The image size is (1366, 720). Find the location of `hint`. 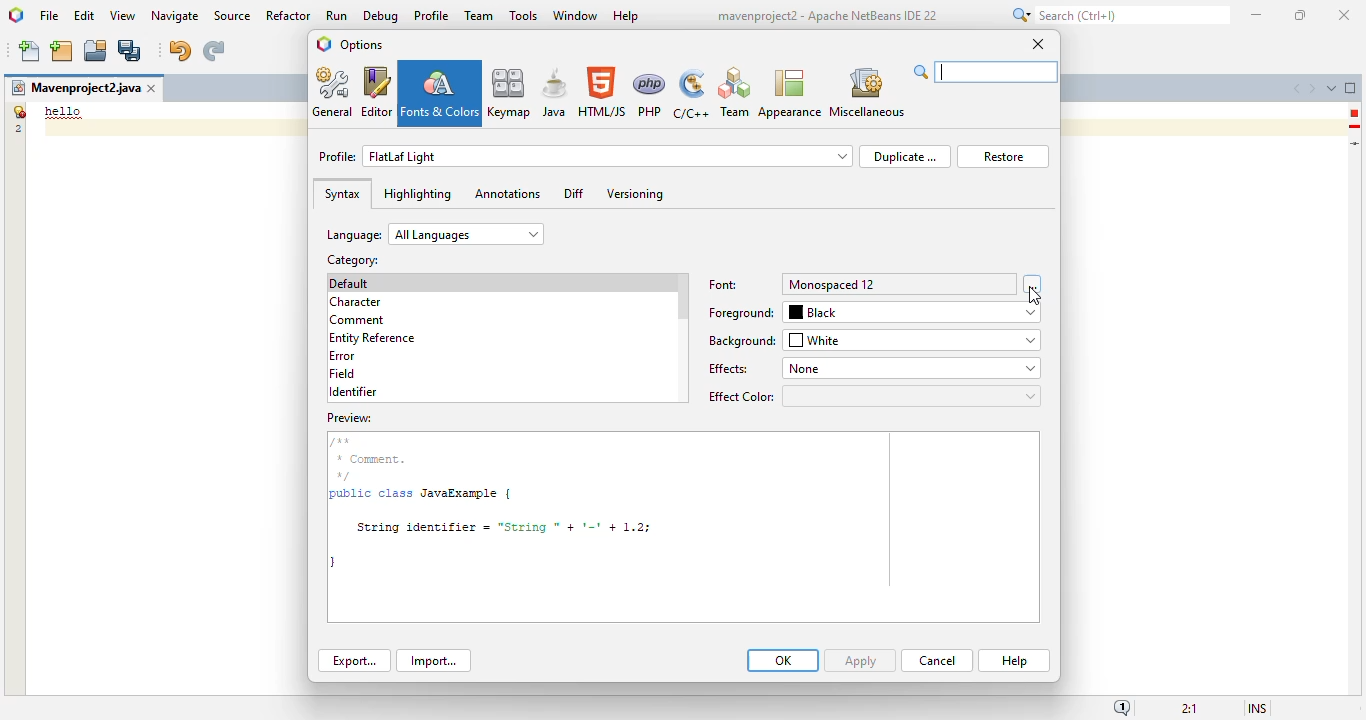

hint is located at coordinates (1355, 127).